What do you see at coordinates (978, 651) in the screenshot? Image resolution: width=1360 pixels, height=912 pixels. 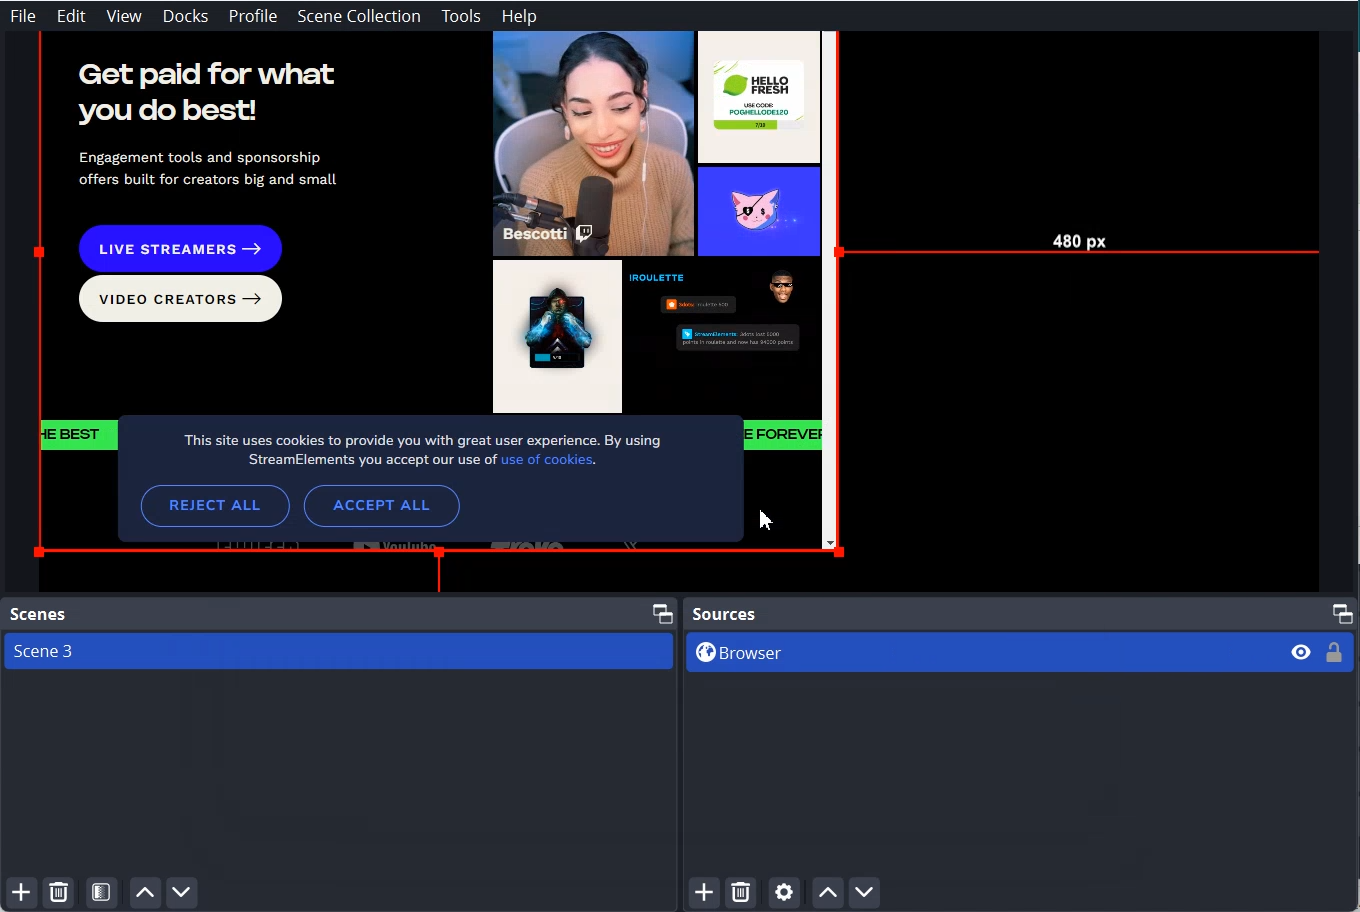 I see `Browser` at bounding box center [978, 651].